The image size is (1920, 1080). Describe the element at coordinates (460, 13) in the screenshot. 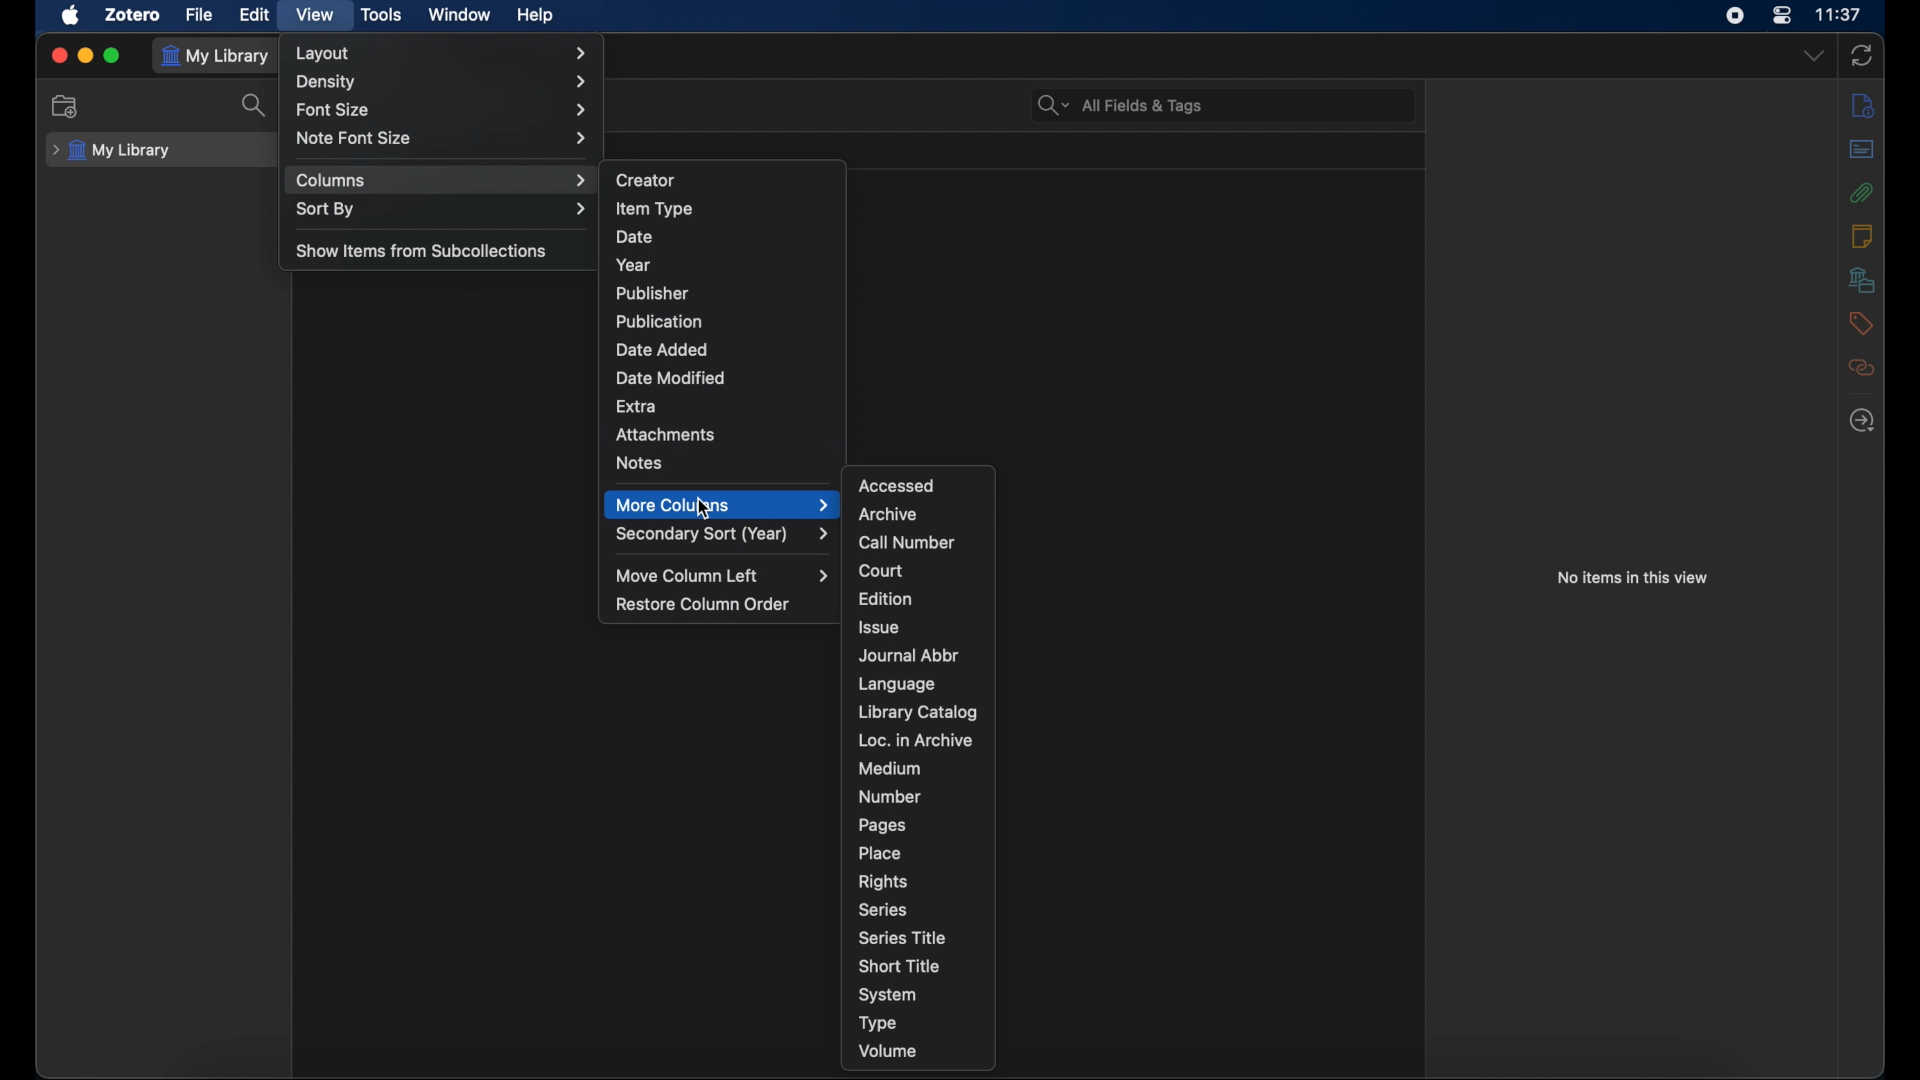

I see `window` at that location.